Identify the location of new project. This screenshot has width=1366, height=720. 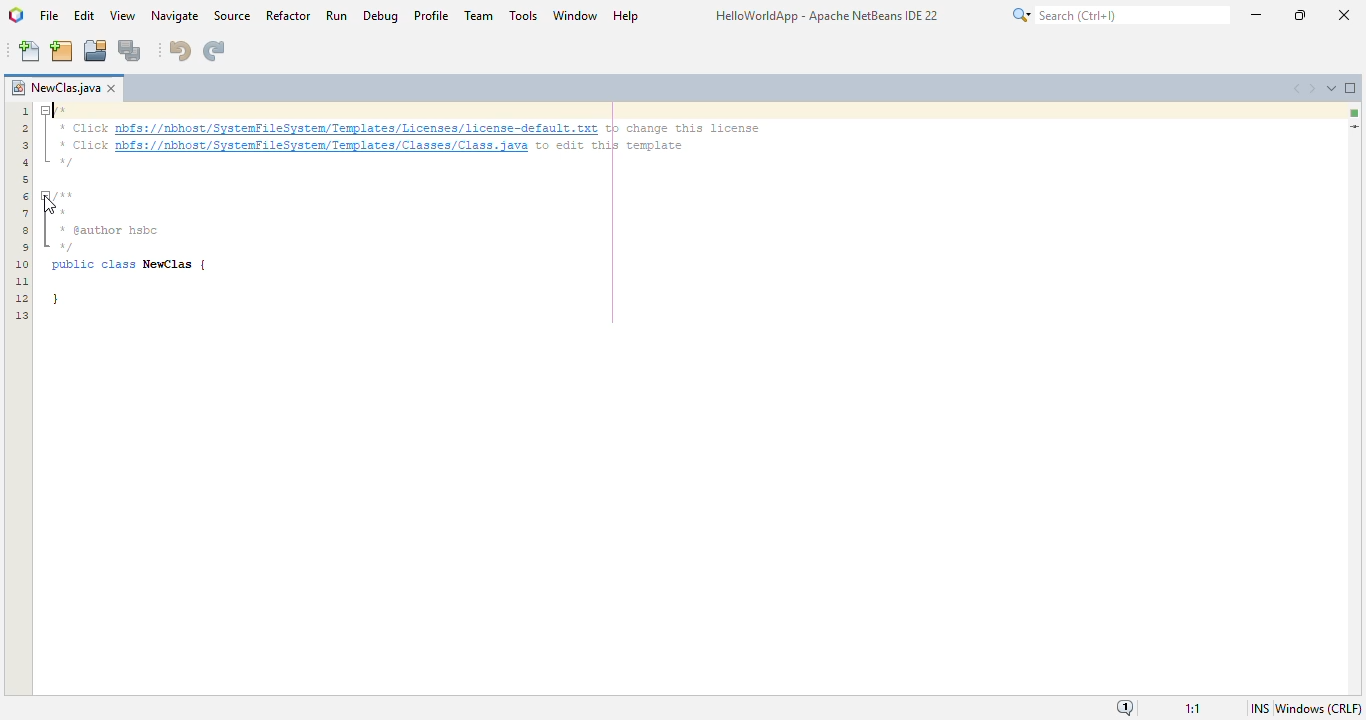
(62, 50).